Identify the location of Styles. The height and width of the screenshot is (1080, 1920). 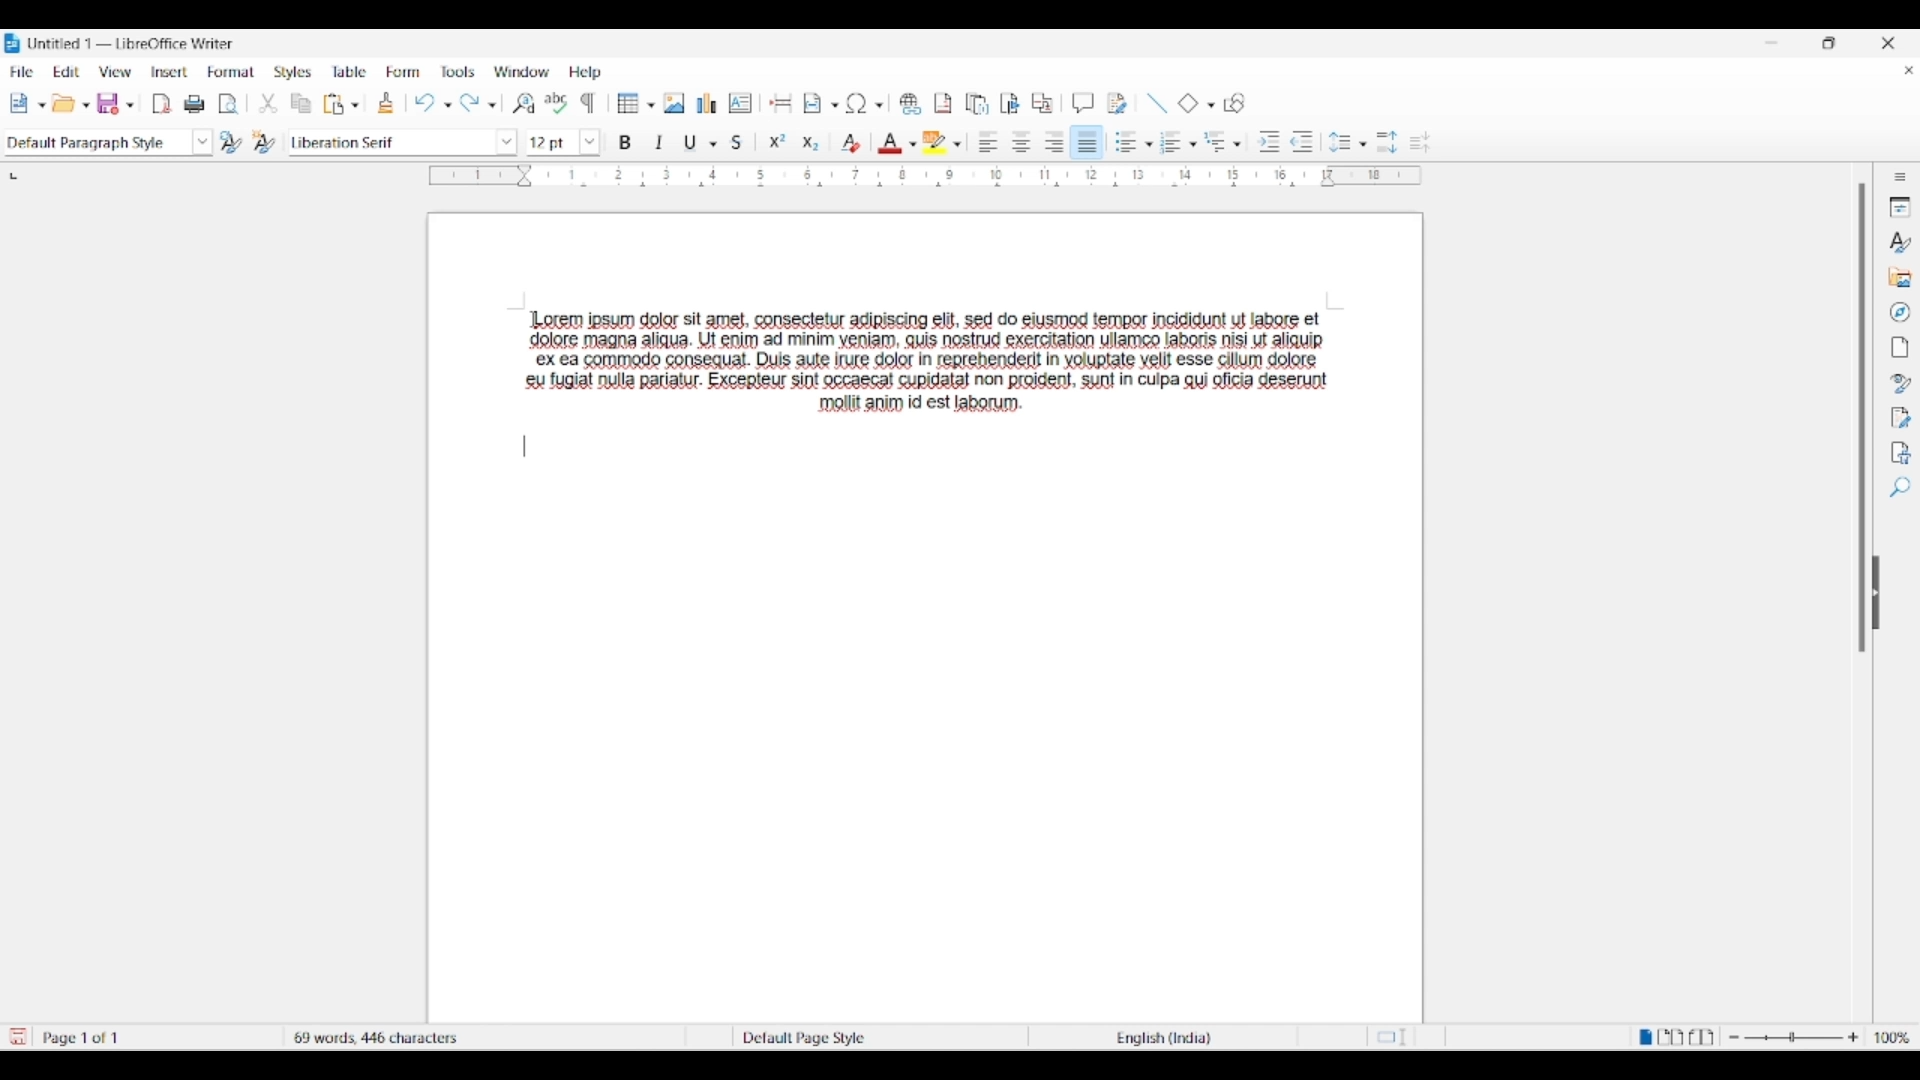
(292, 72).